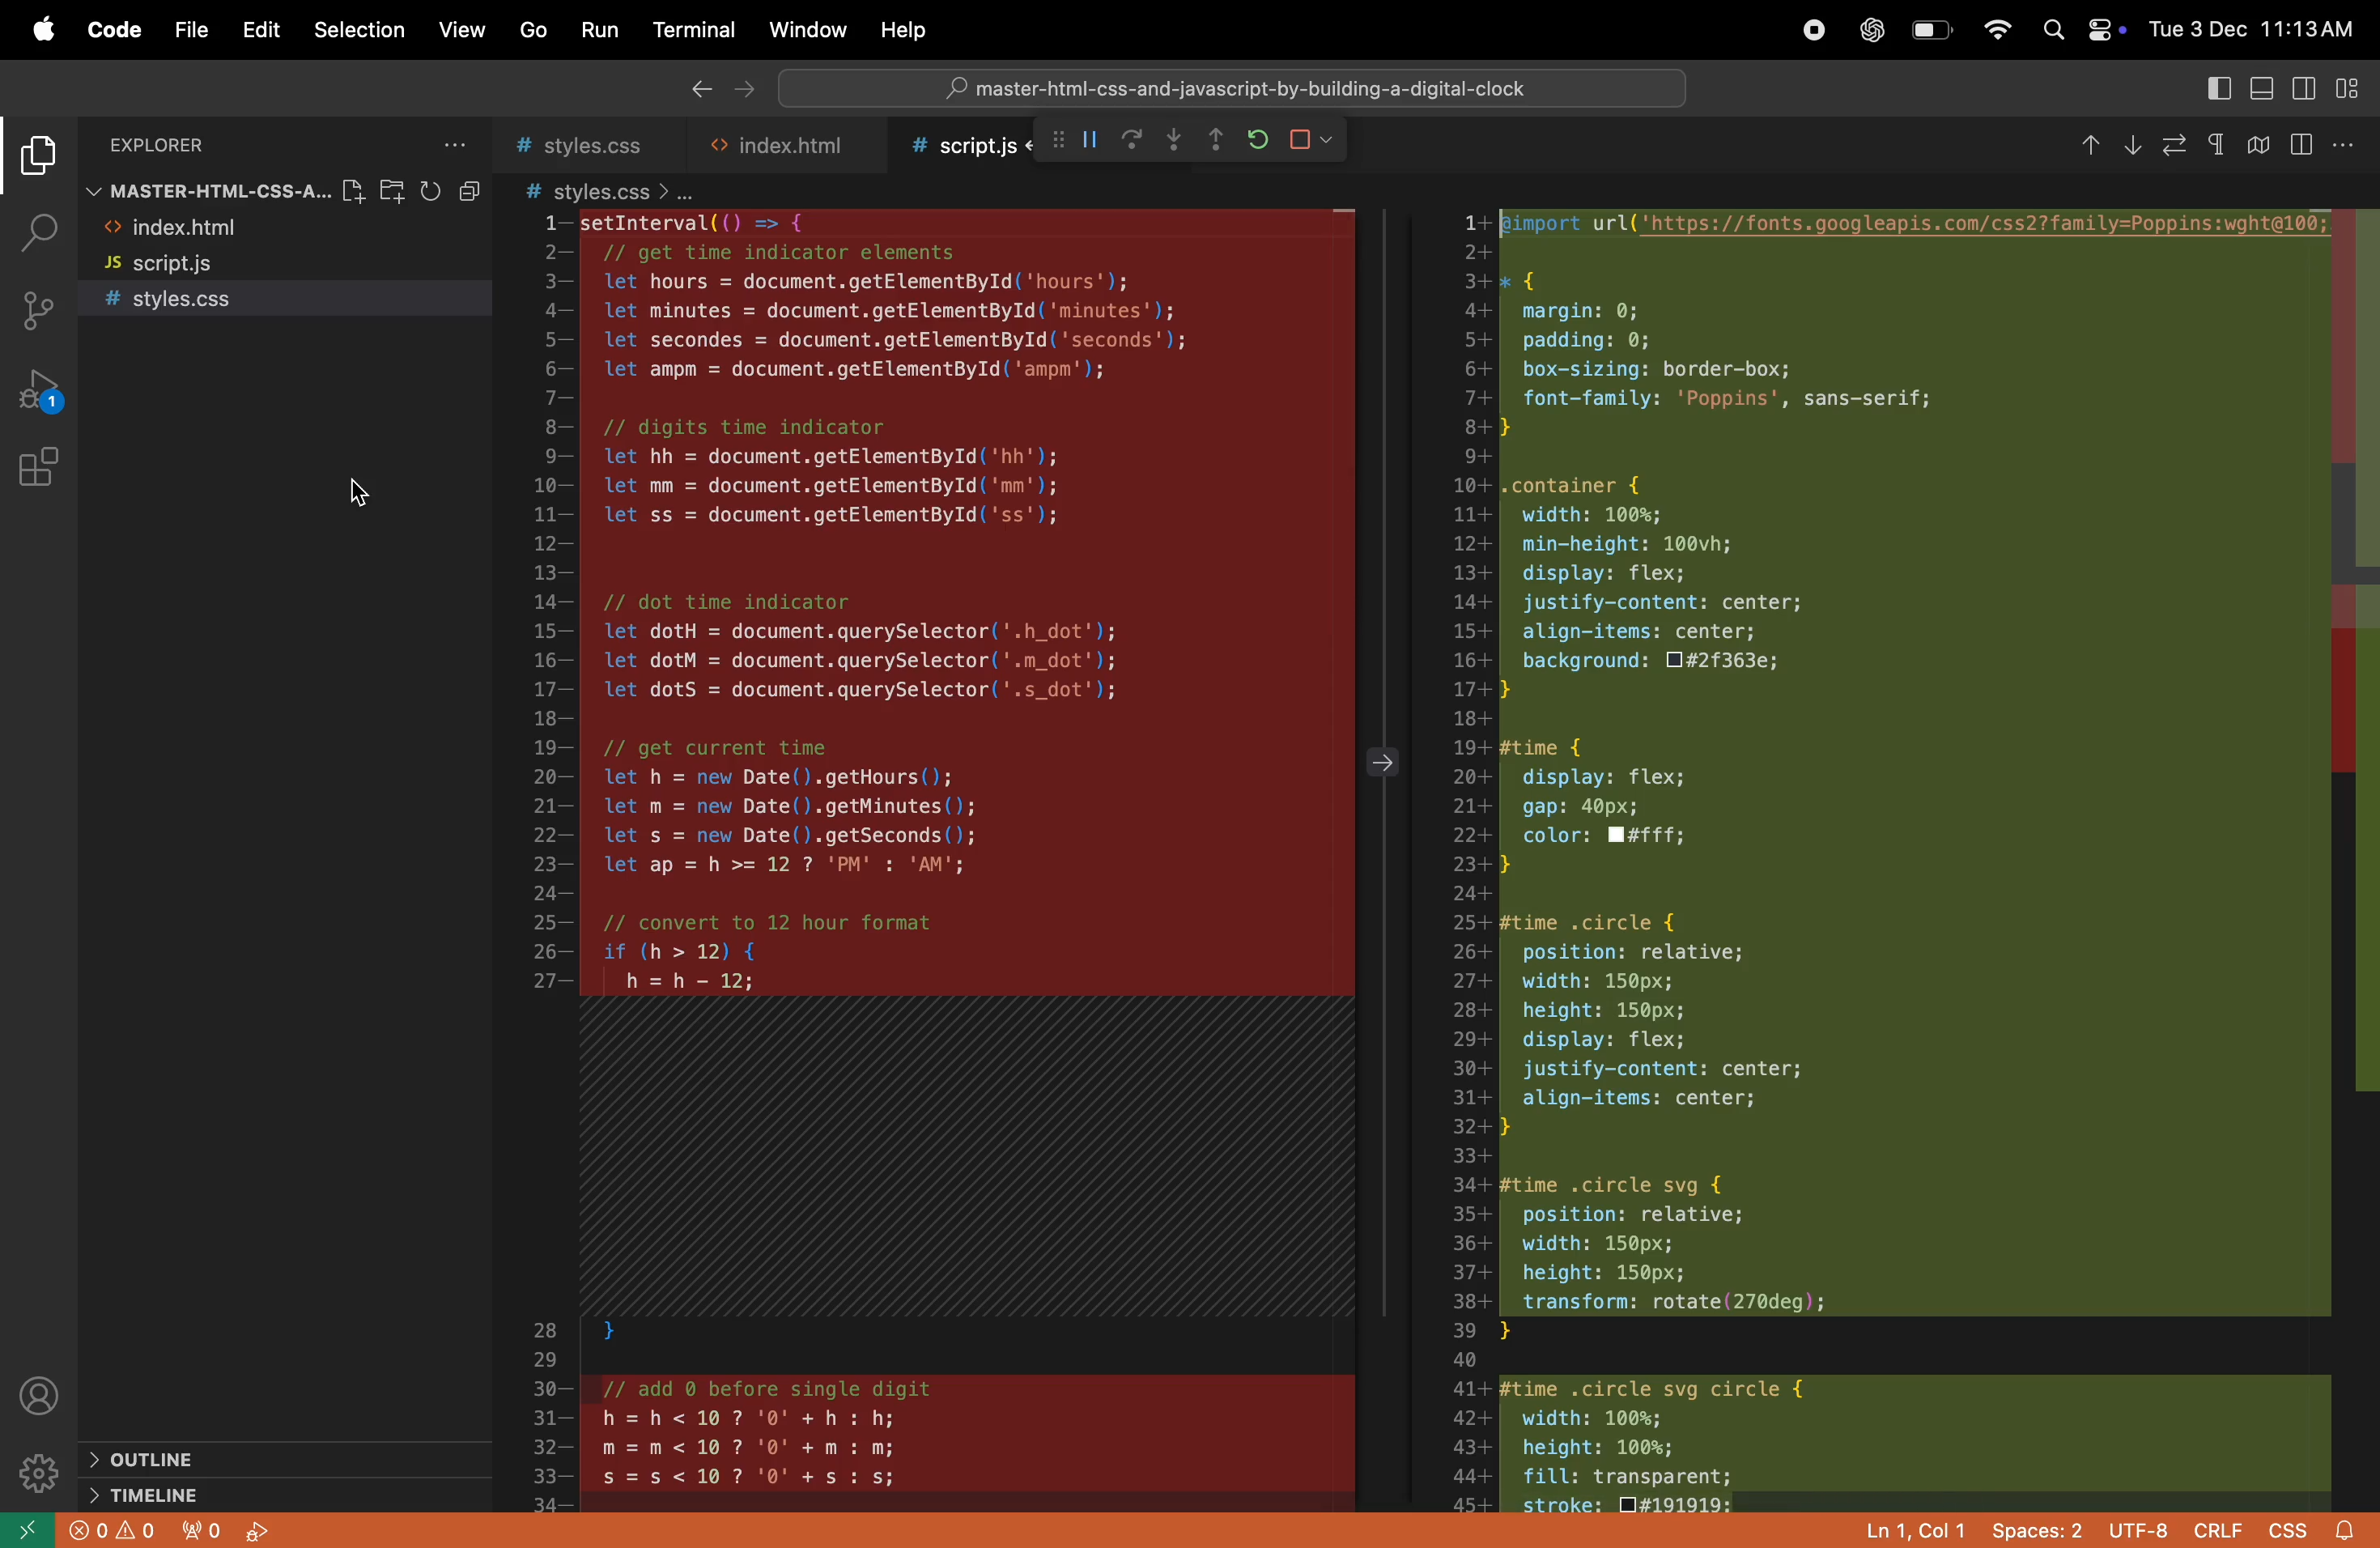 Image resolution: width=2380 pixels, height=1548 pixels. I want to click on profile, so click(42, 1398).